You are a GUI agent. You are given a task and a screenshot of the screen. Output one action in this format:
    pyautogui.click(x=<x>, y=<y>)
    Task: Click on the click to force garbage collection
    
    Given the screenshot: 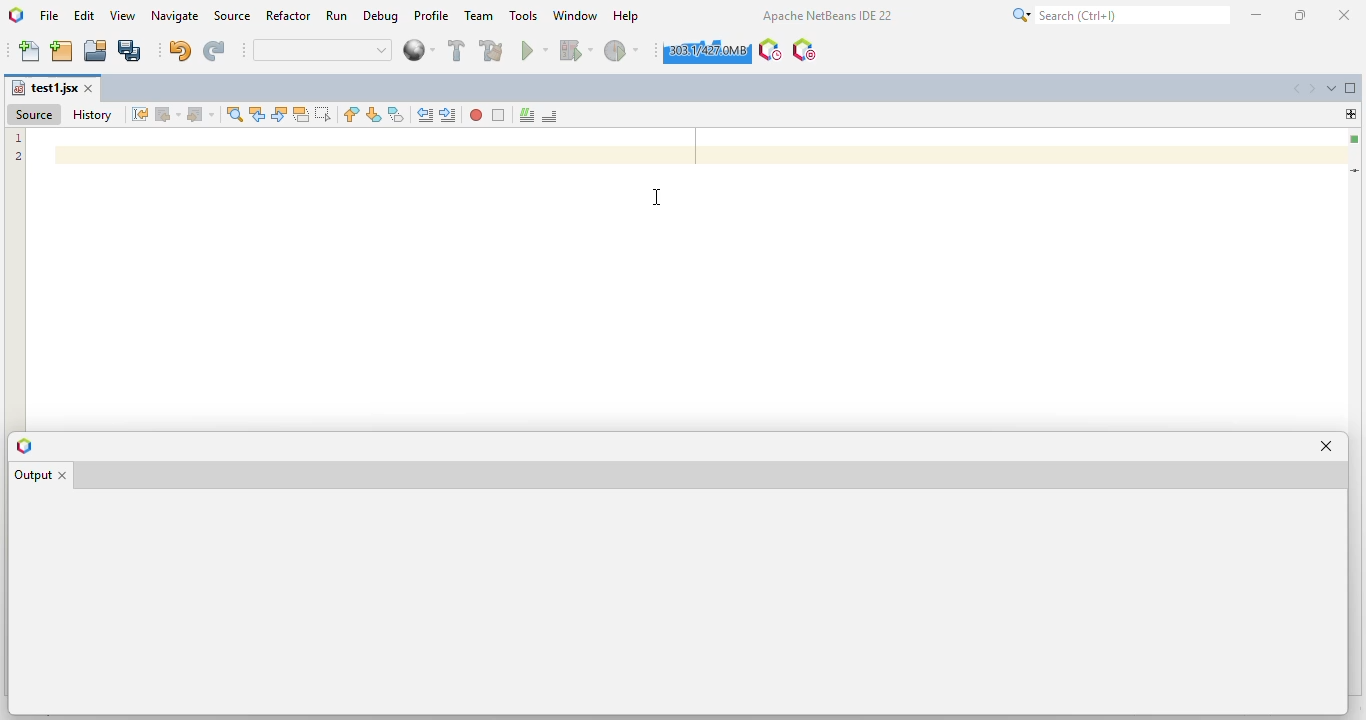 What is the action you would take?
    pyautogui.click(x=706, y=51)
    